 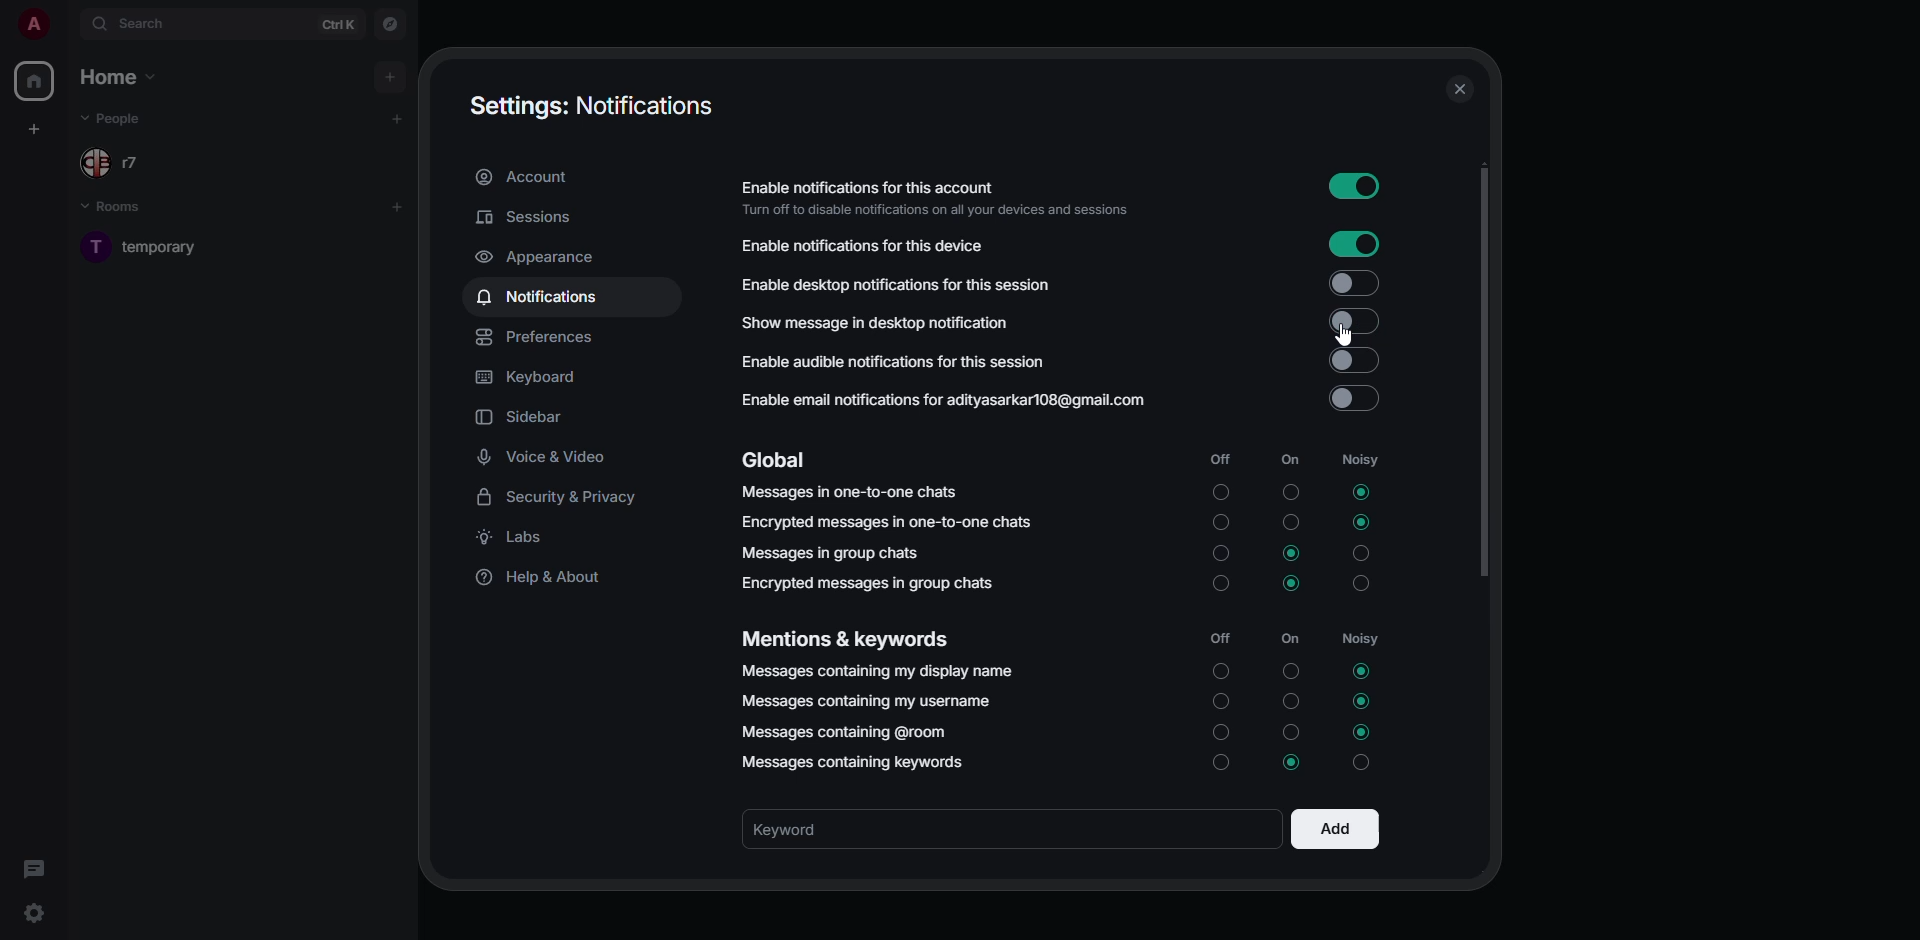 What do you see at coordinates (1366, 763) in the screenshot?
I see `Noisy Unselected` at bounding box center [1366, 763].